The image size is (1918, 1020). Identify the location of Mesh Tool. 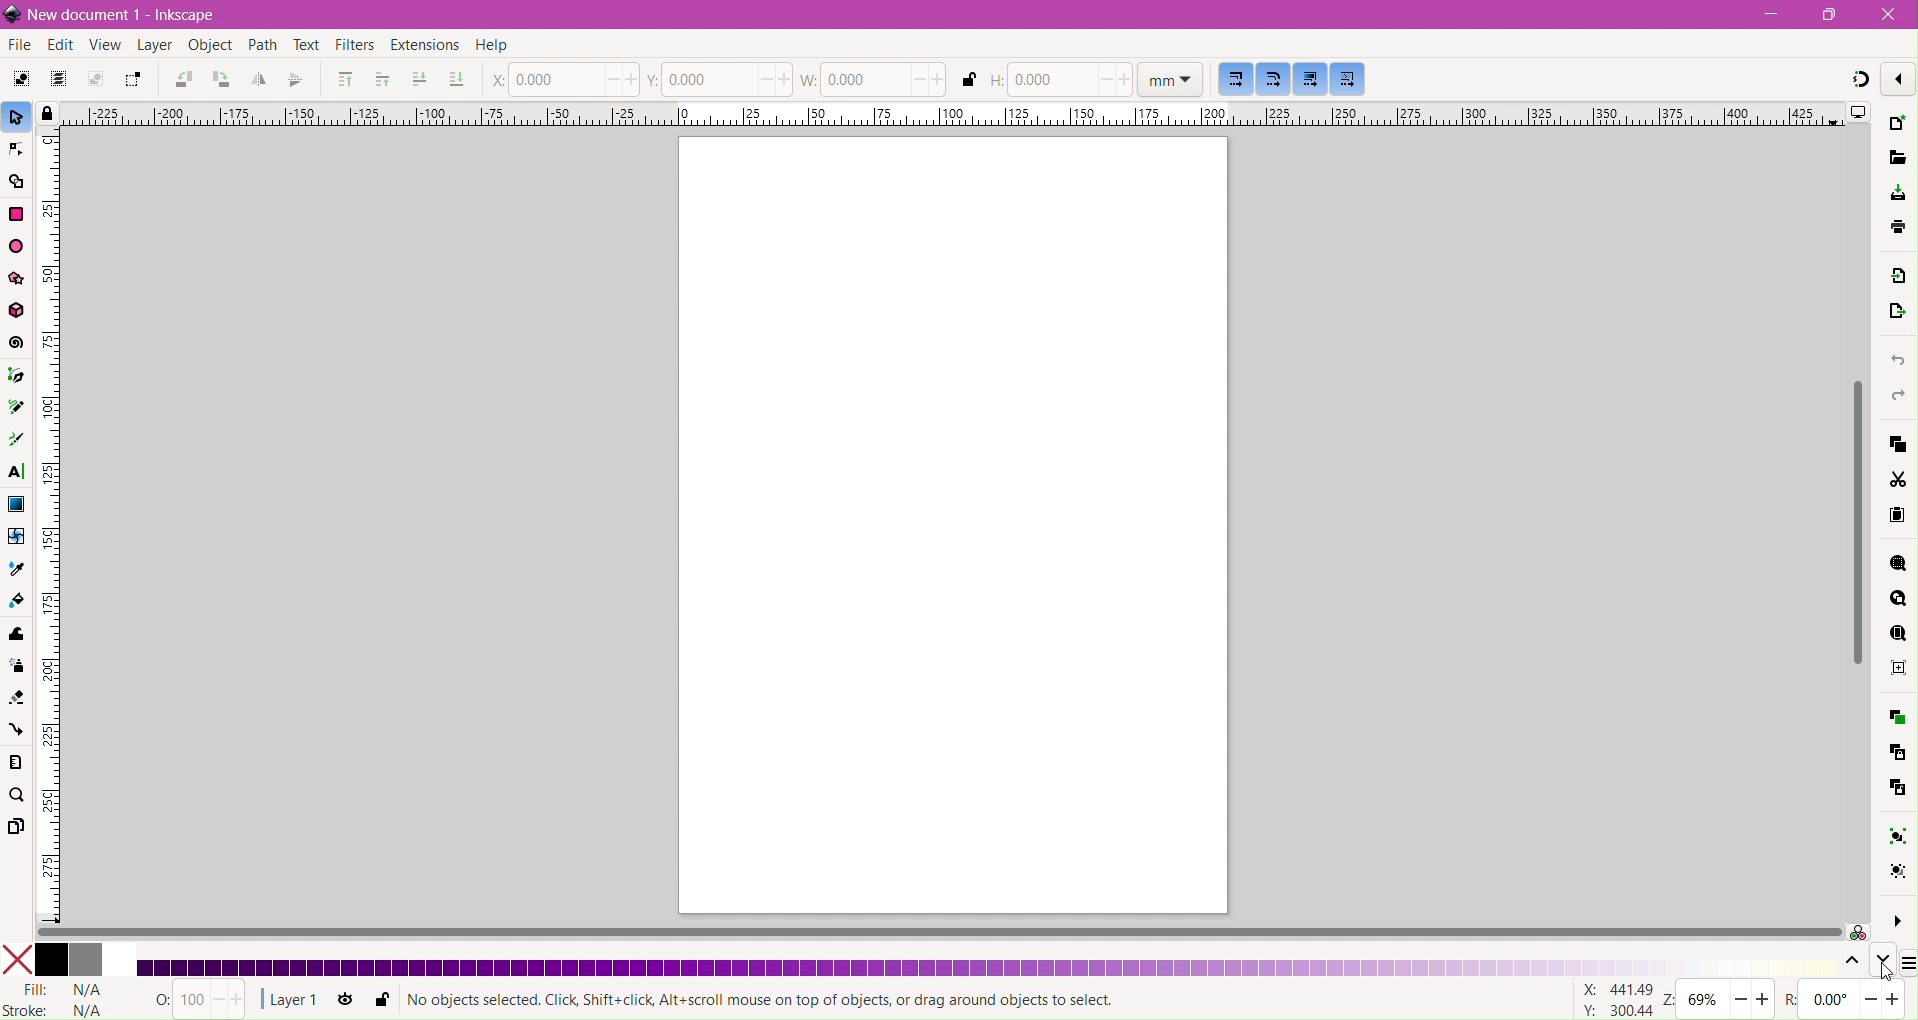
(15, 536).